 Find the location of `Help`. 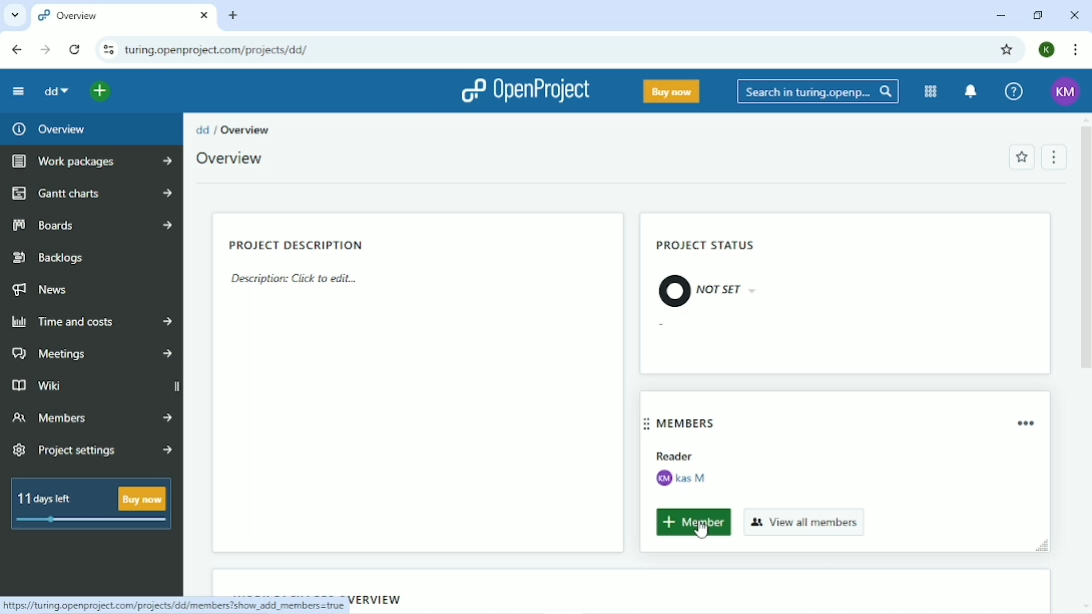

Help is located at coordinates (1012, 93).